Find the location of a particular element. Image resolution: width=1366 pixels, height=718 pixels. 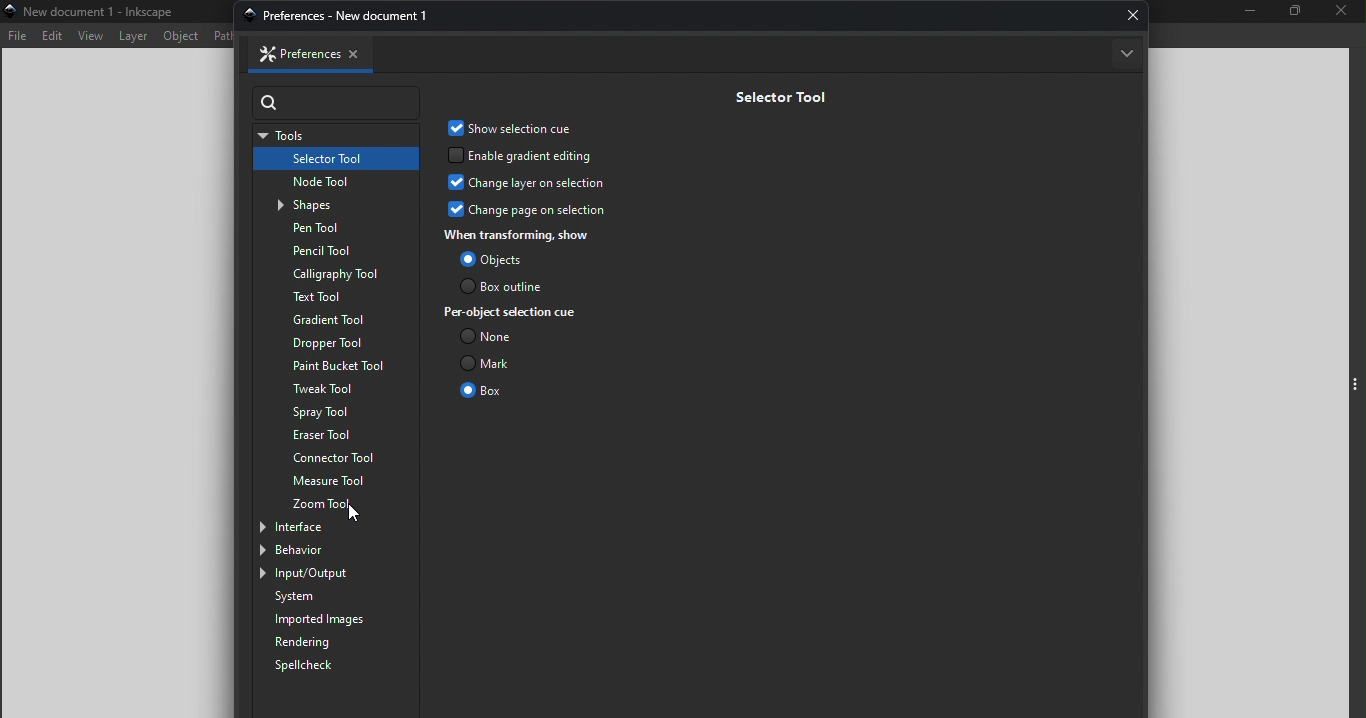

Eraser tool is located at coordinates (338, 434).